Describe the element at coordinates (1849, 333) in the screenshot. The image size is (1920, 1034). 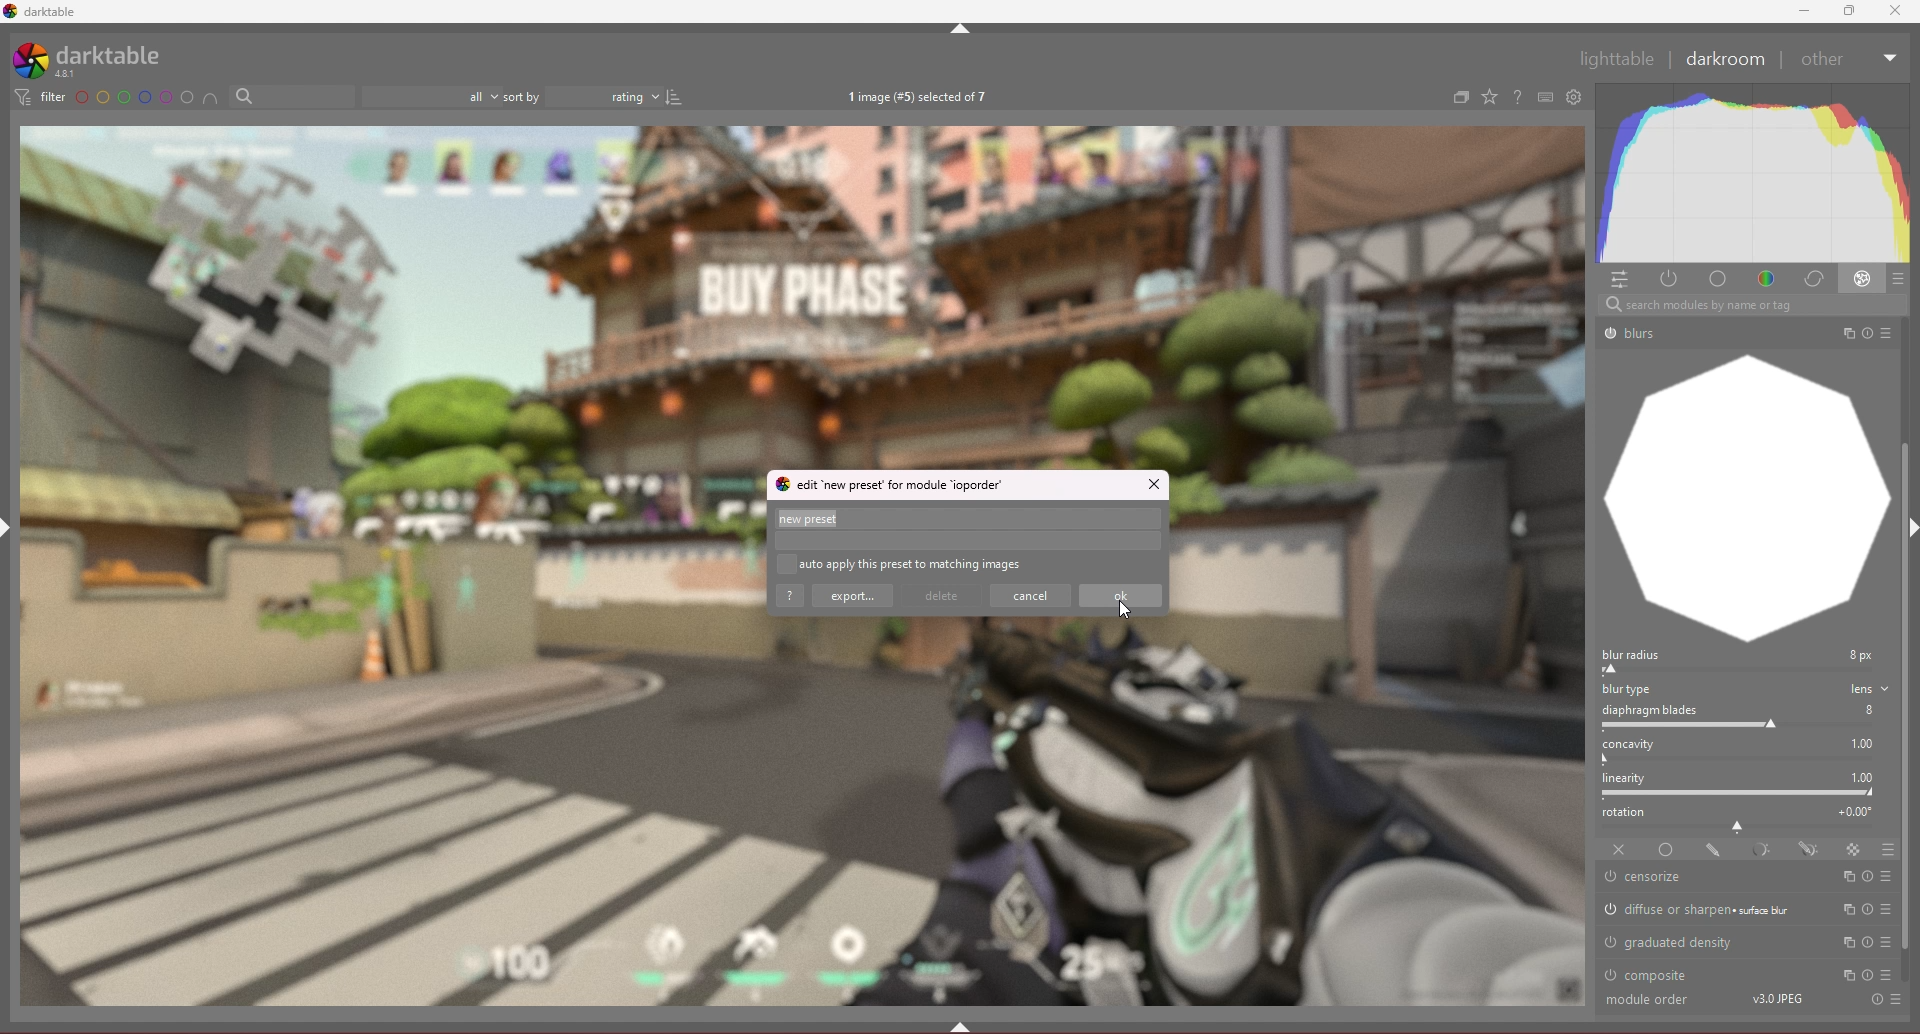
I see `` at that location.